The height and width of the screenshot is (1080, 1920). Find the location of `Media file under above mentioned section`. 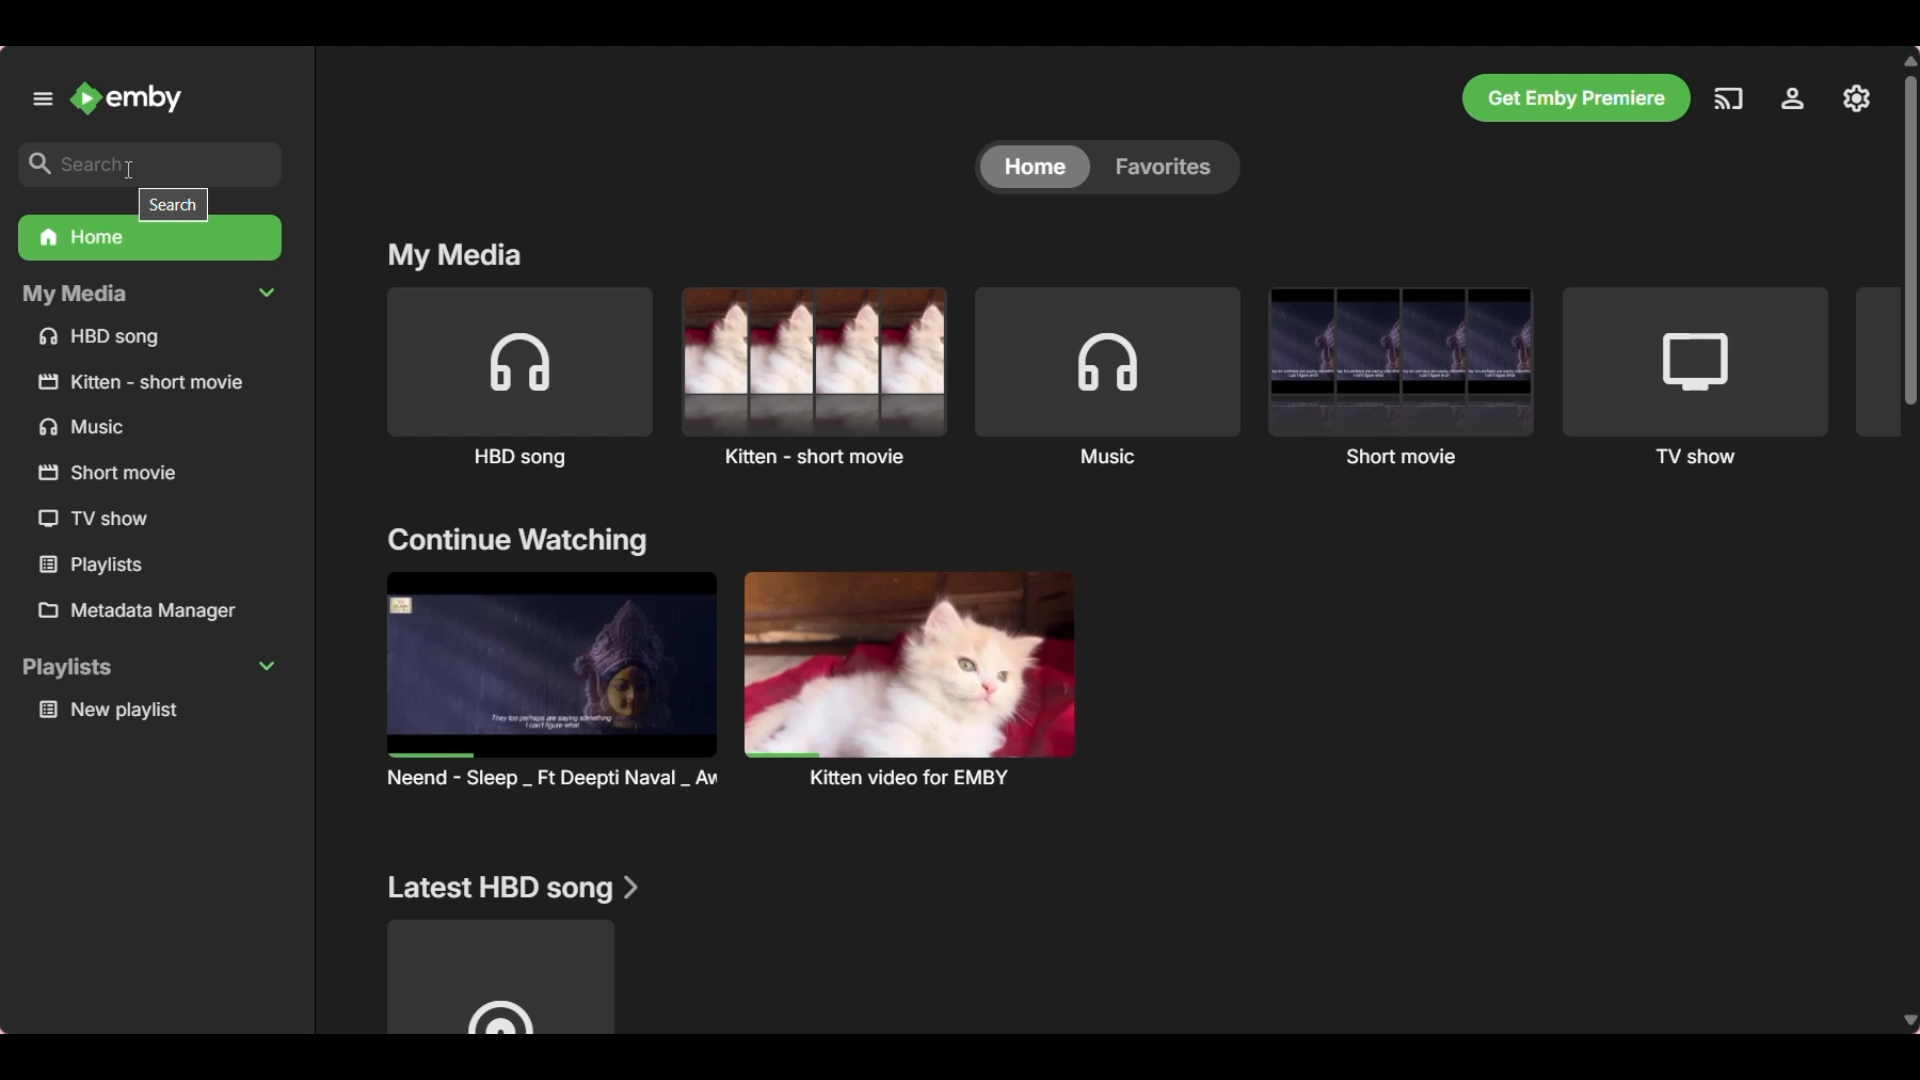

Media file under above mentioned section is located at coordinates (500, 977).